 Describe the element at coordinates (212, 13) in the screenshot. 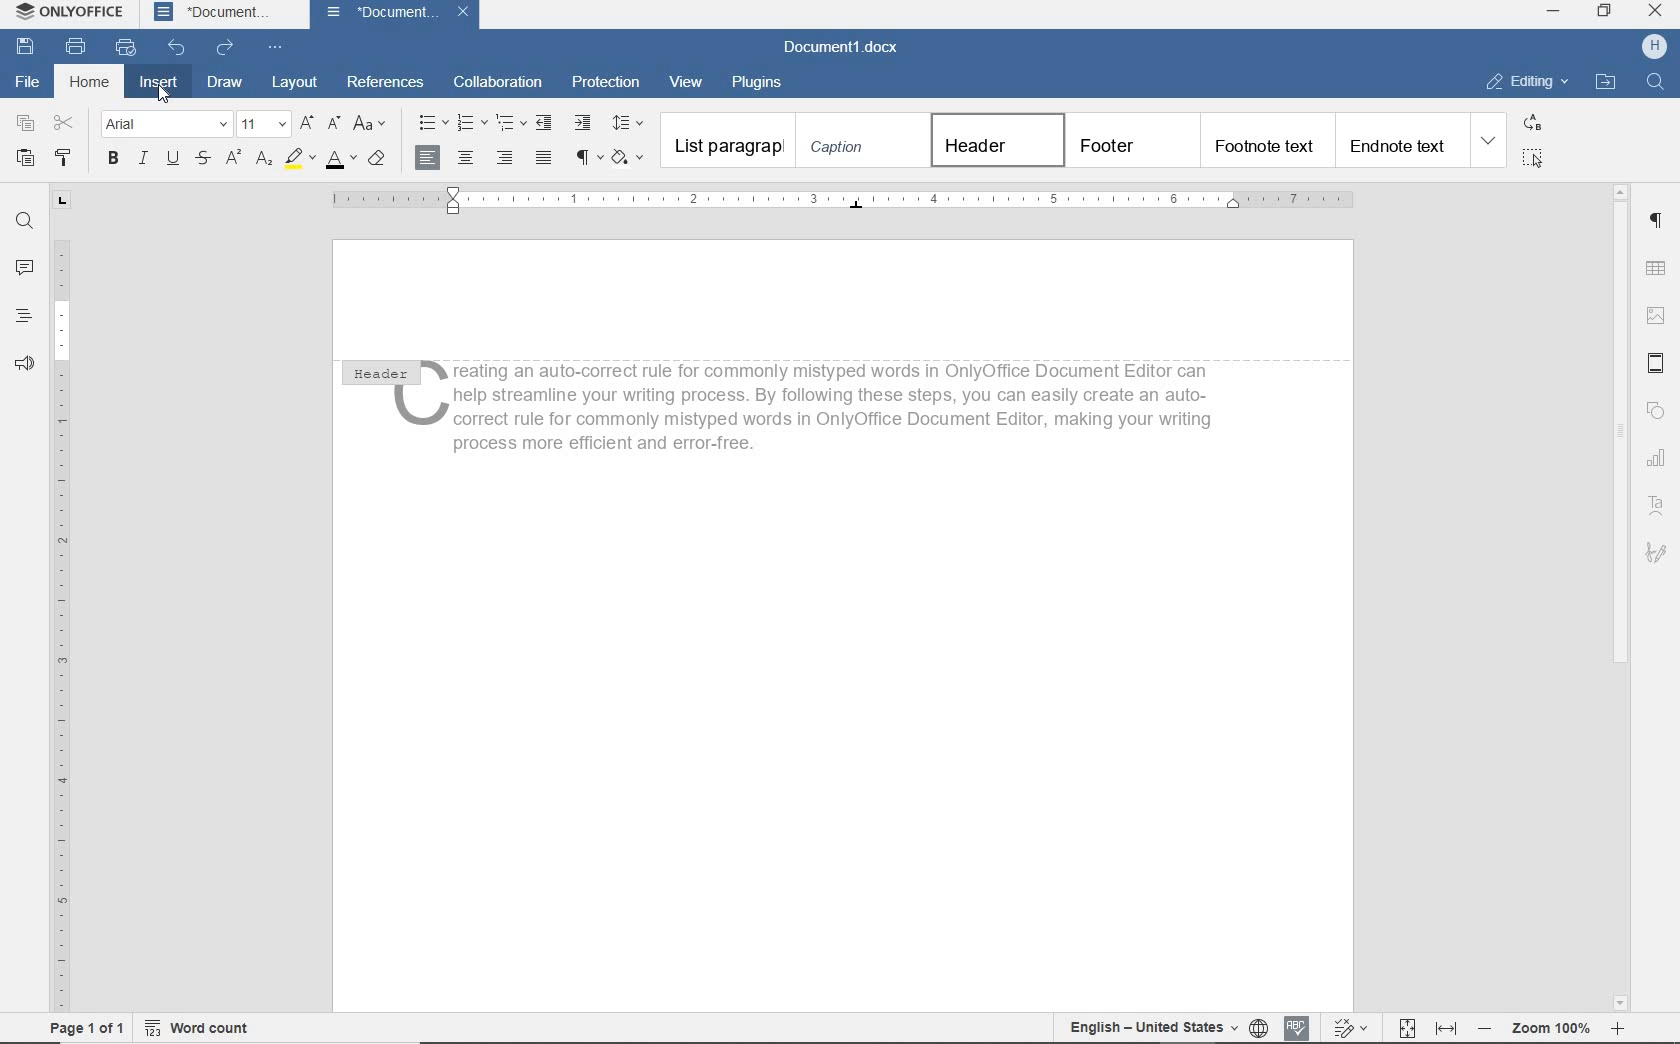

I see `DOCUMENT NAME` at that location.